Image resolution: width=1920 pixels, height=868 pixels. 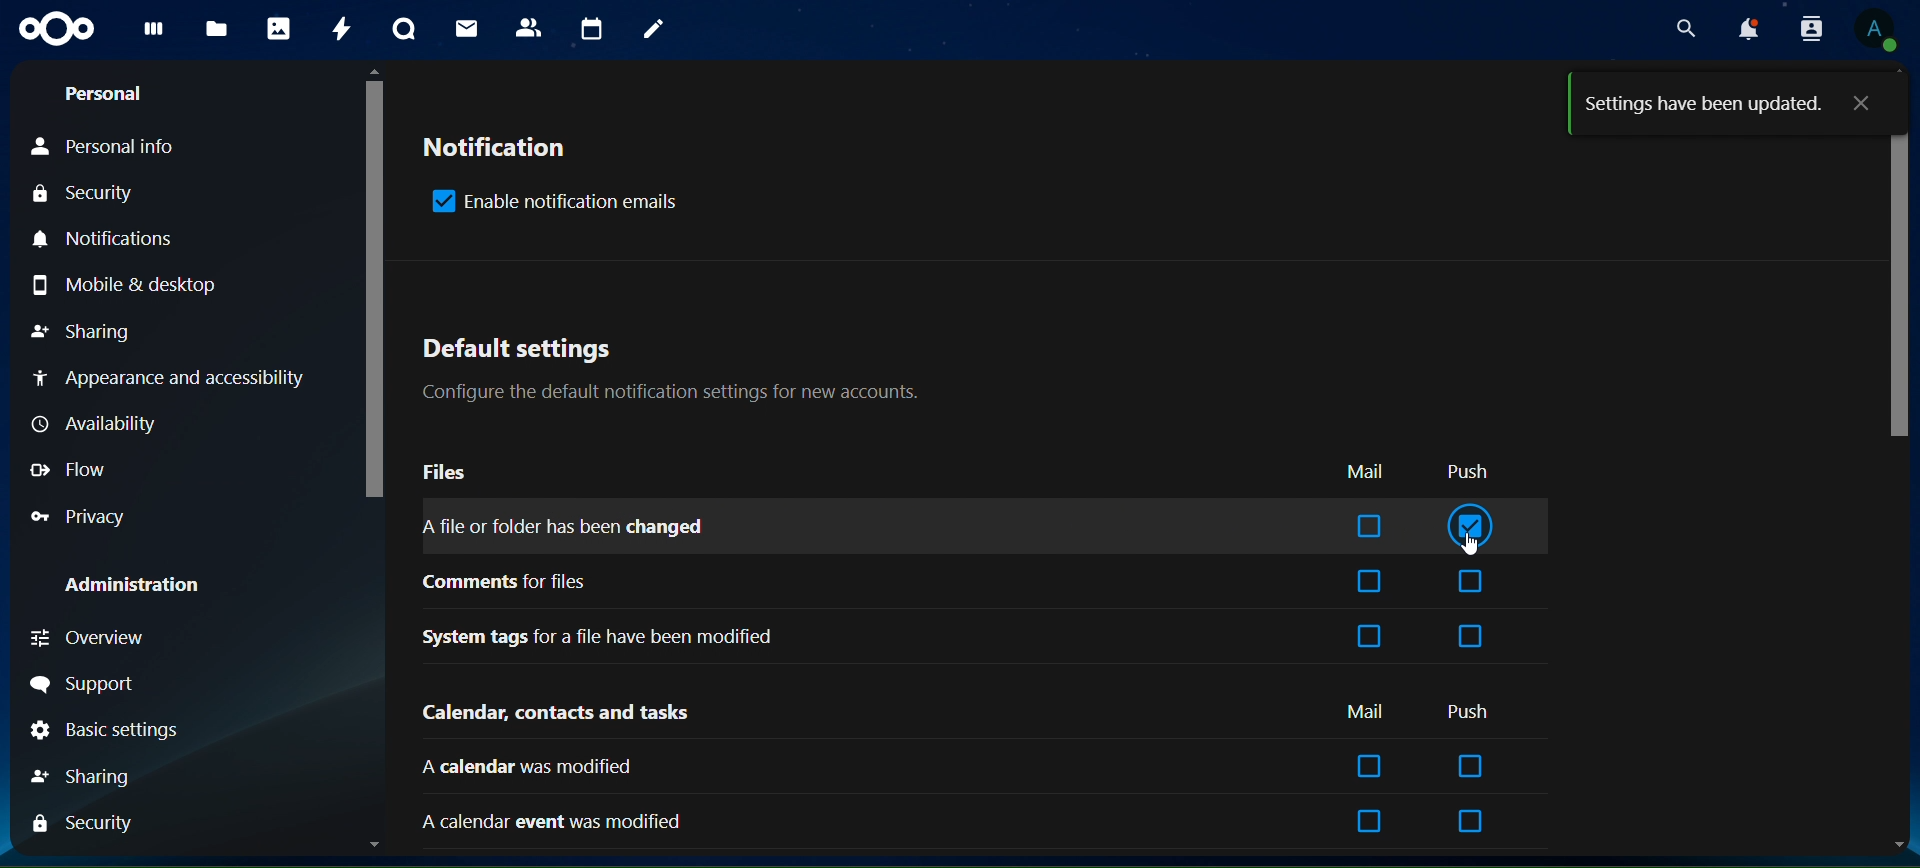 I want to click on security, so click(x=78, y=187).